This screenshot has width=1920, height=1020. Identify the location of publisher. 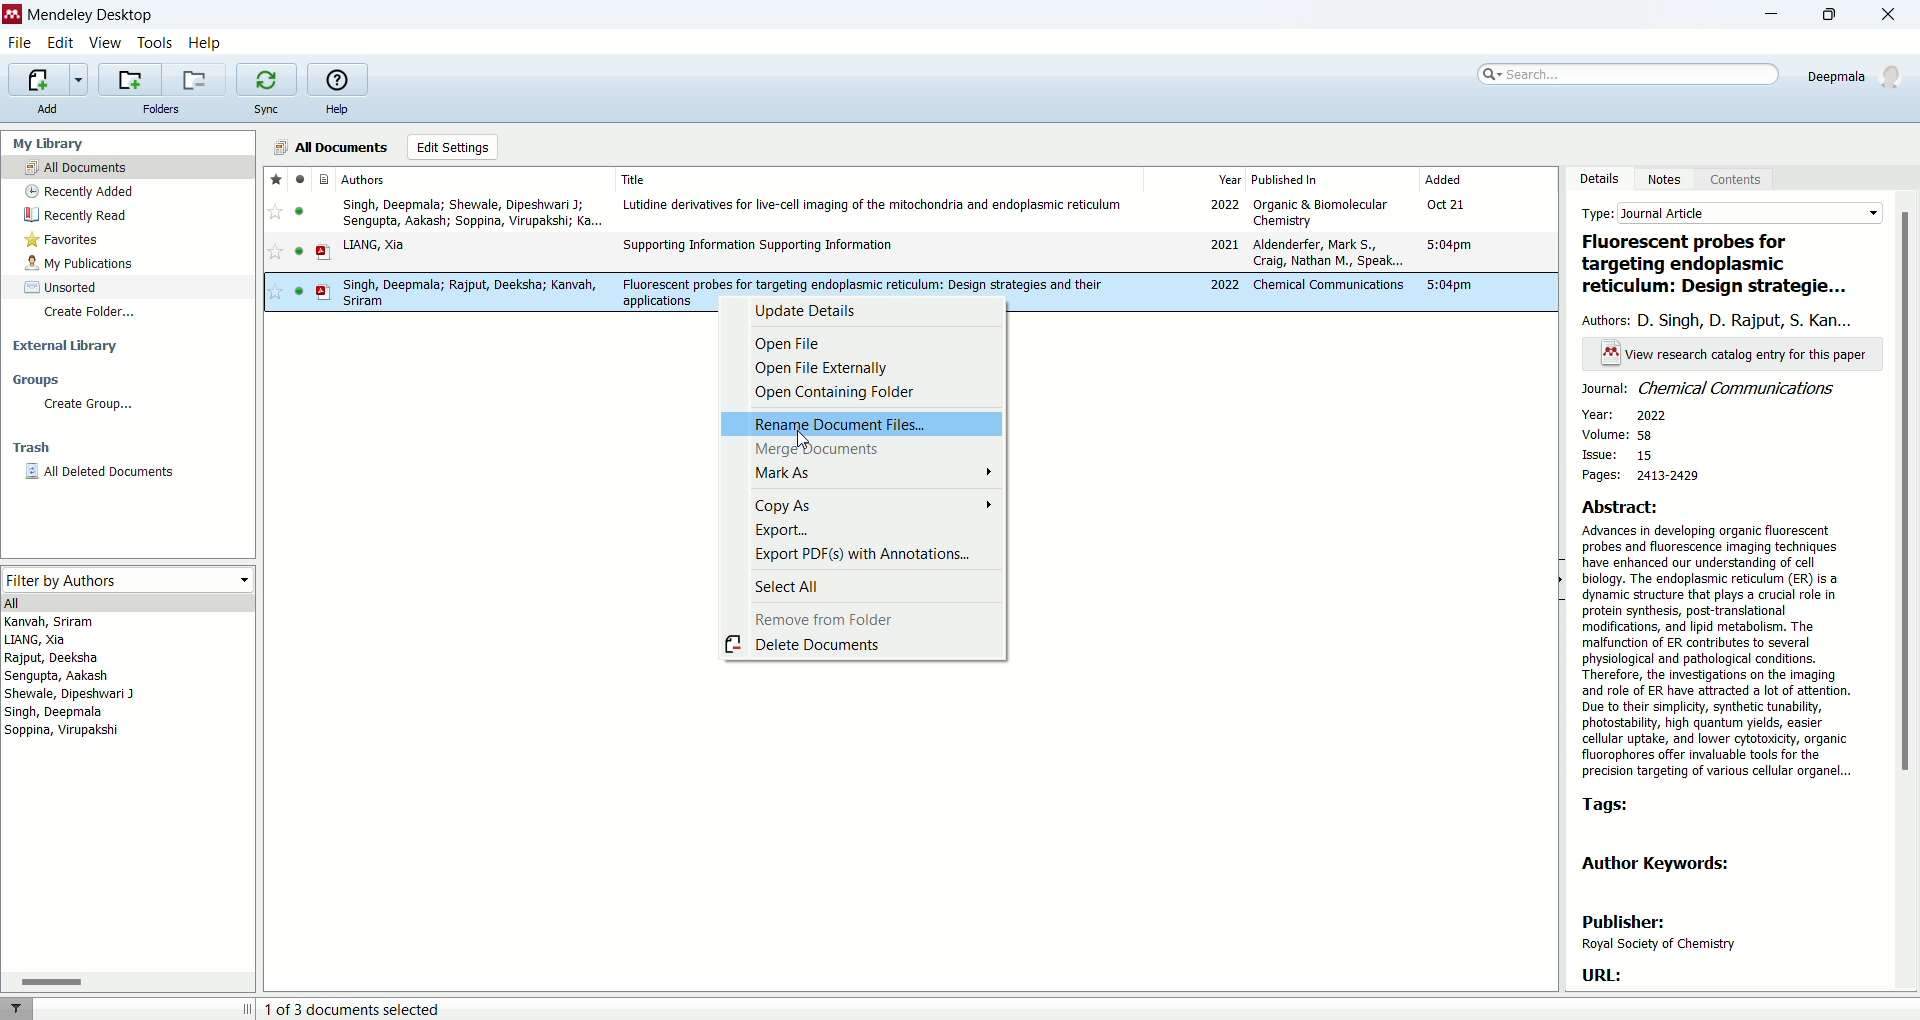
(1658, 933).